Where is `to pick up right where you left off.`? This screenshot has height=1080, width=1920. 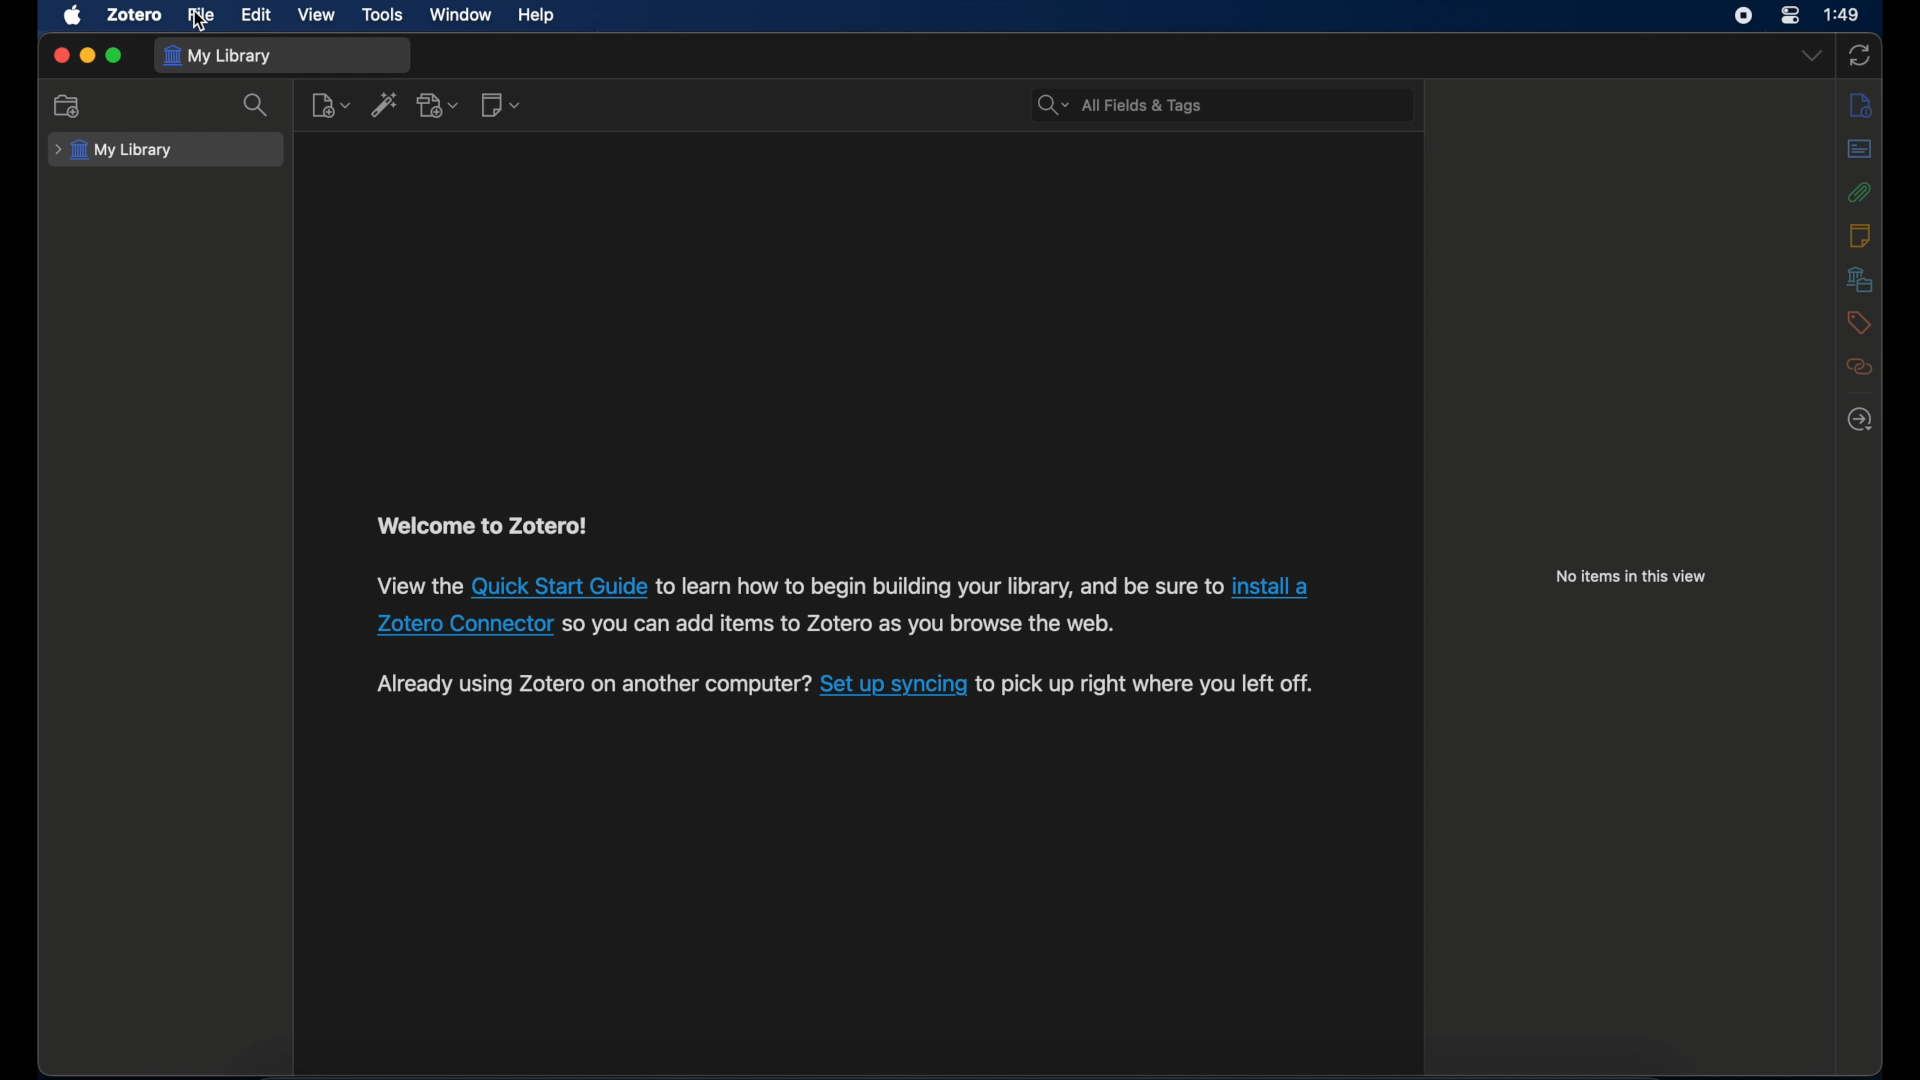
to pick up right where you left off. is located at coordinates (1148, 684).